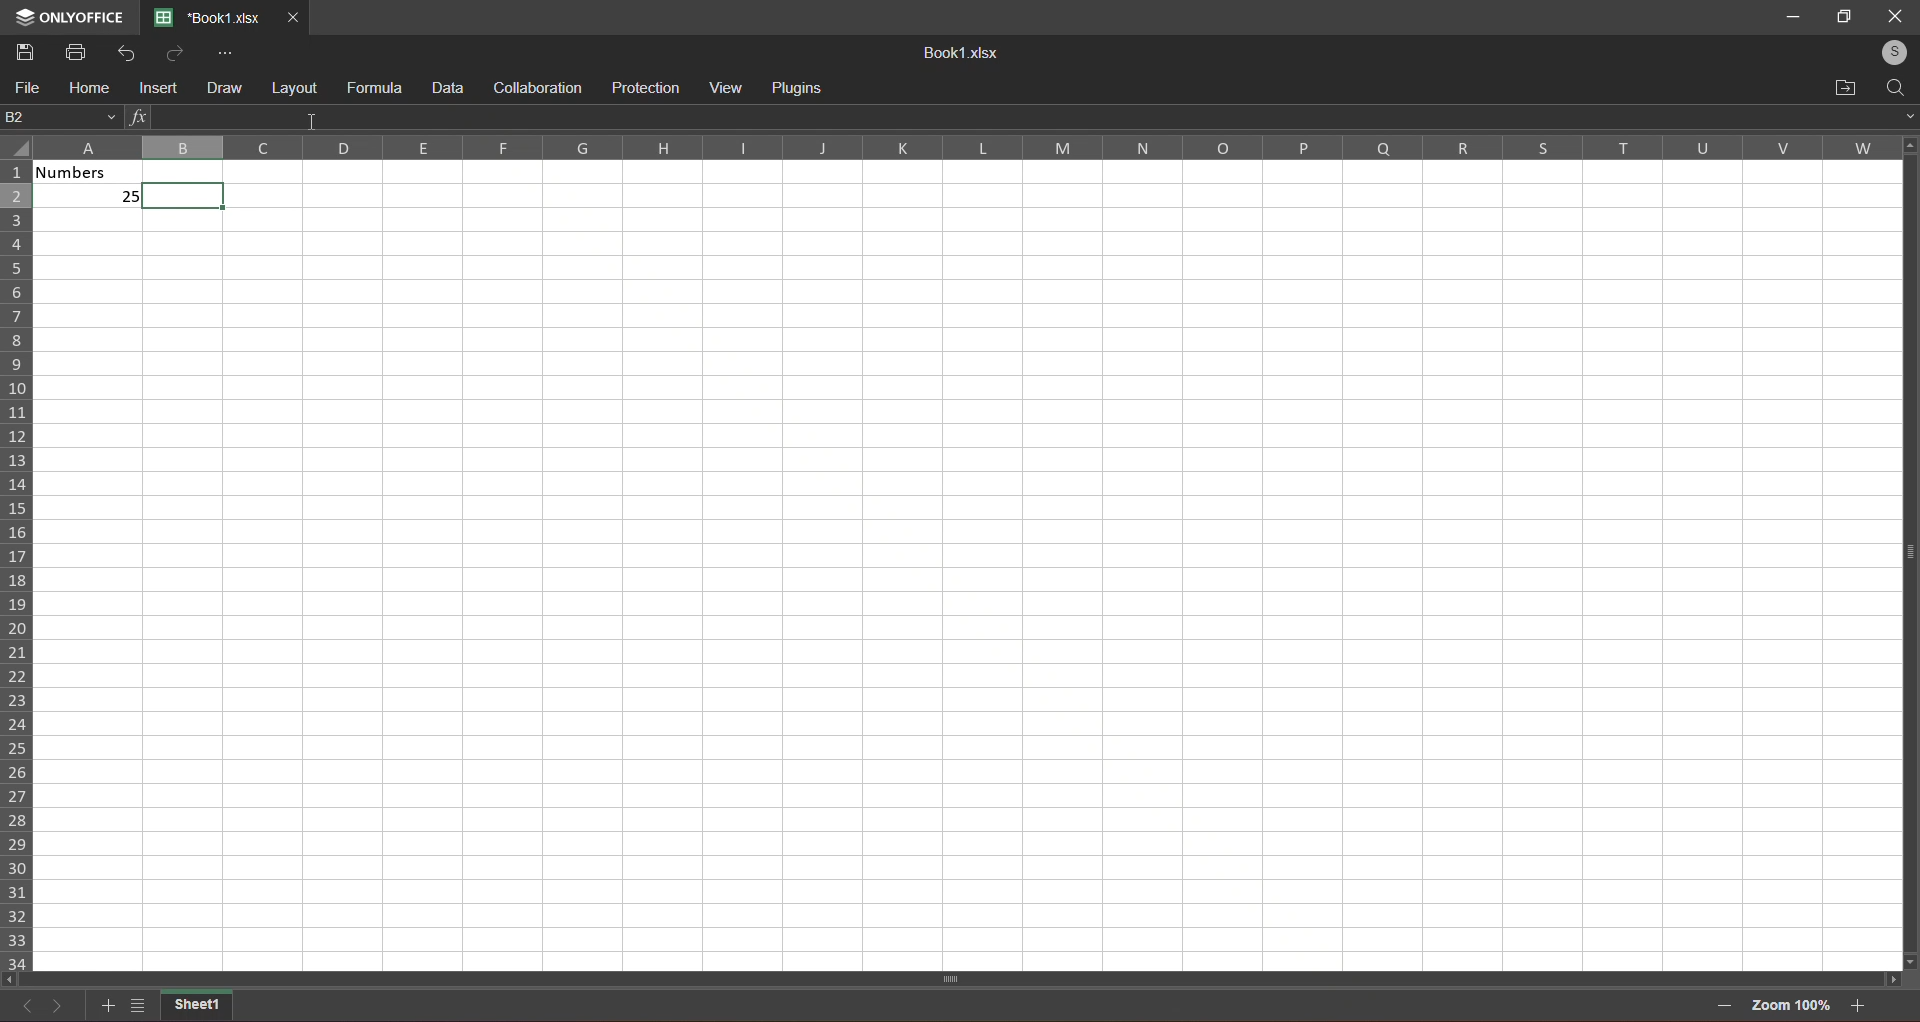 Image resolution: width=1920 pixels, height=1022 pixels. I want to click on login, so click(1889, 50).